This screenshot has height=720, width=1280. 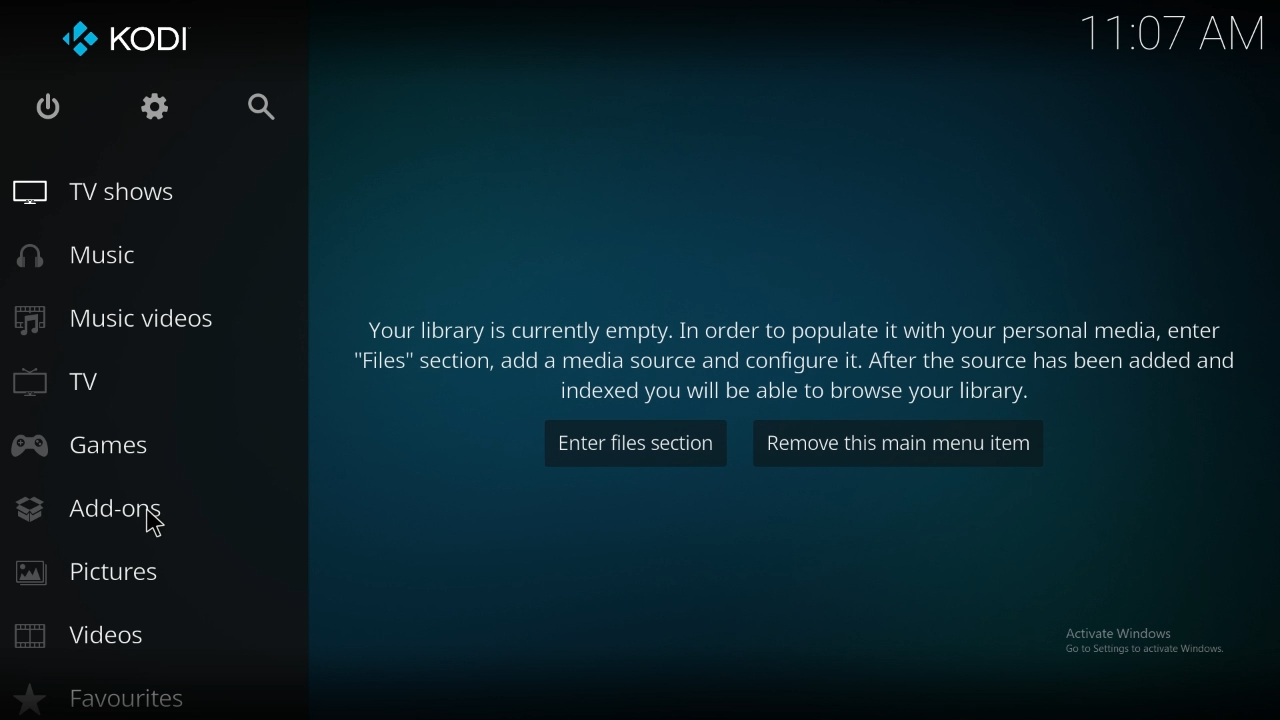 What do you see at coordinates (129, 319) in the screenshot?
I see `music videos` at bounding box center [129, 319].